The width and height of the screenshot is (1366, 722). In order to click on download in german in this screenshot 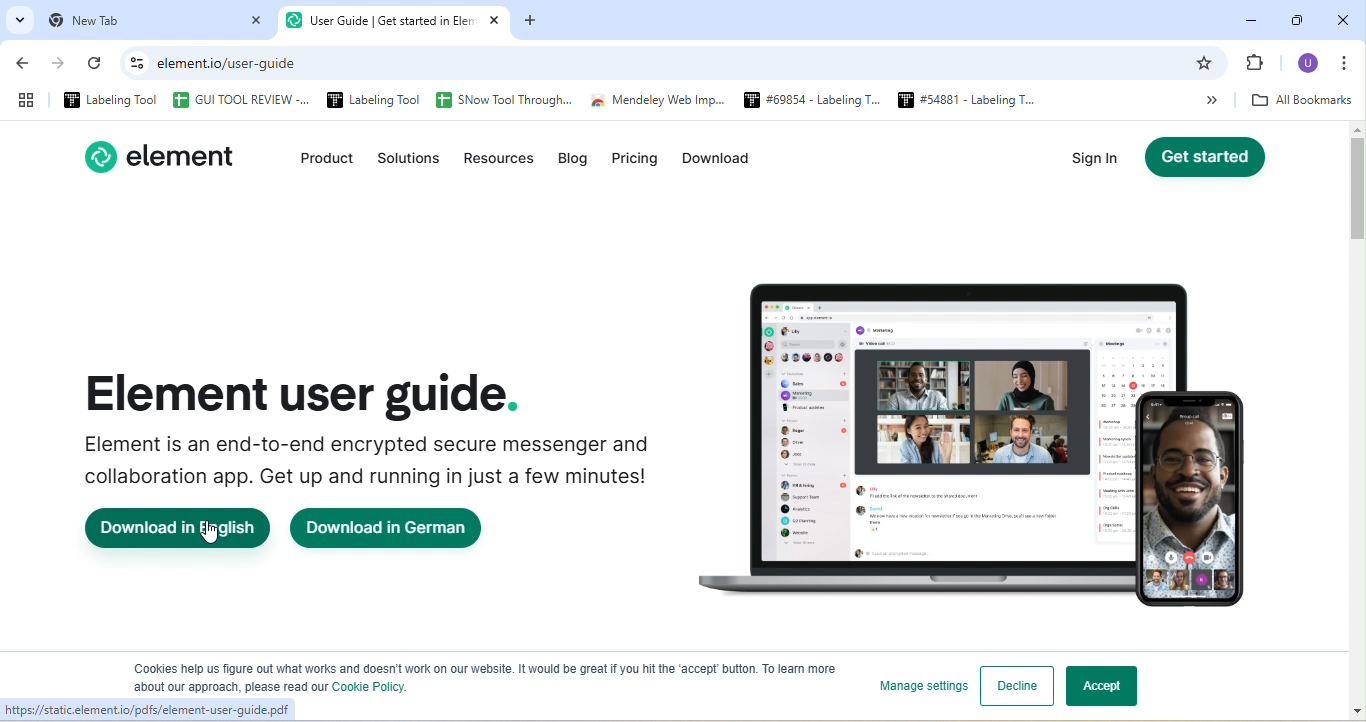, I will do `click(399, 529)`.